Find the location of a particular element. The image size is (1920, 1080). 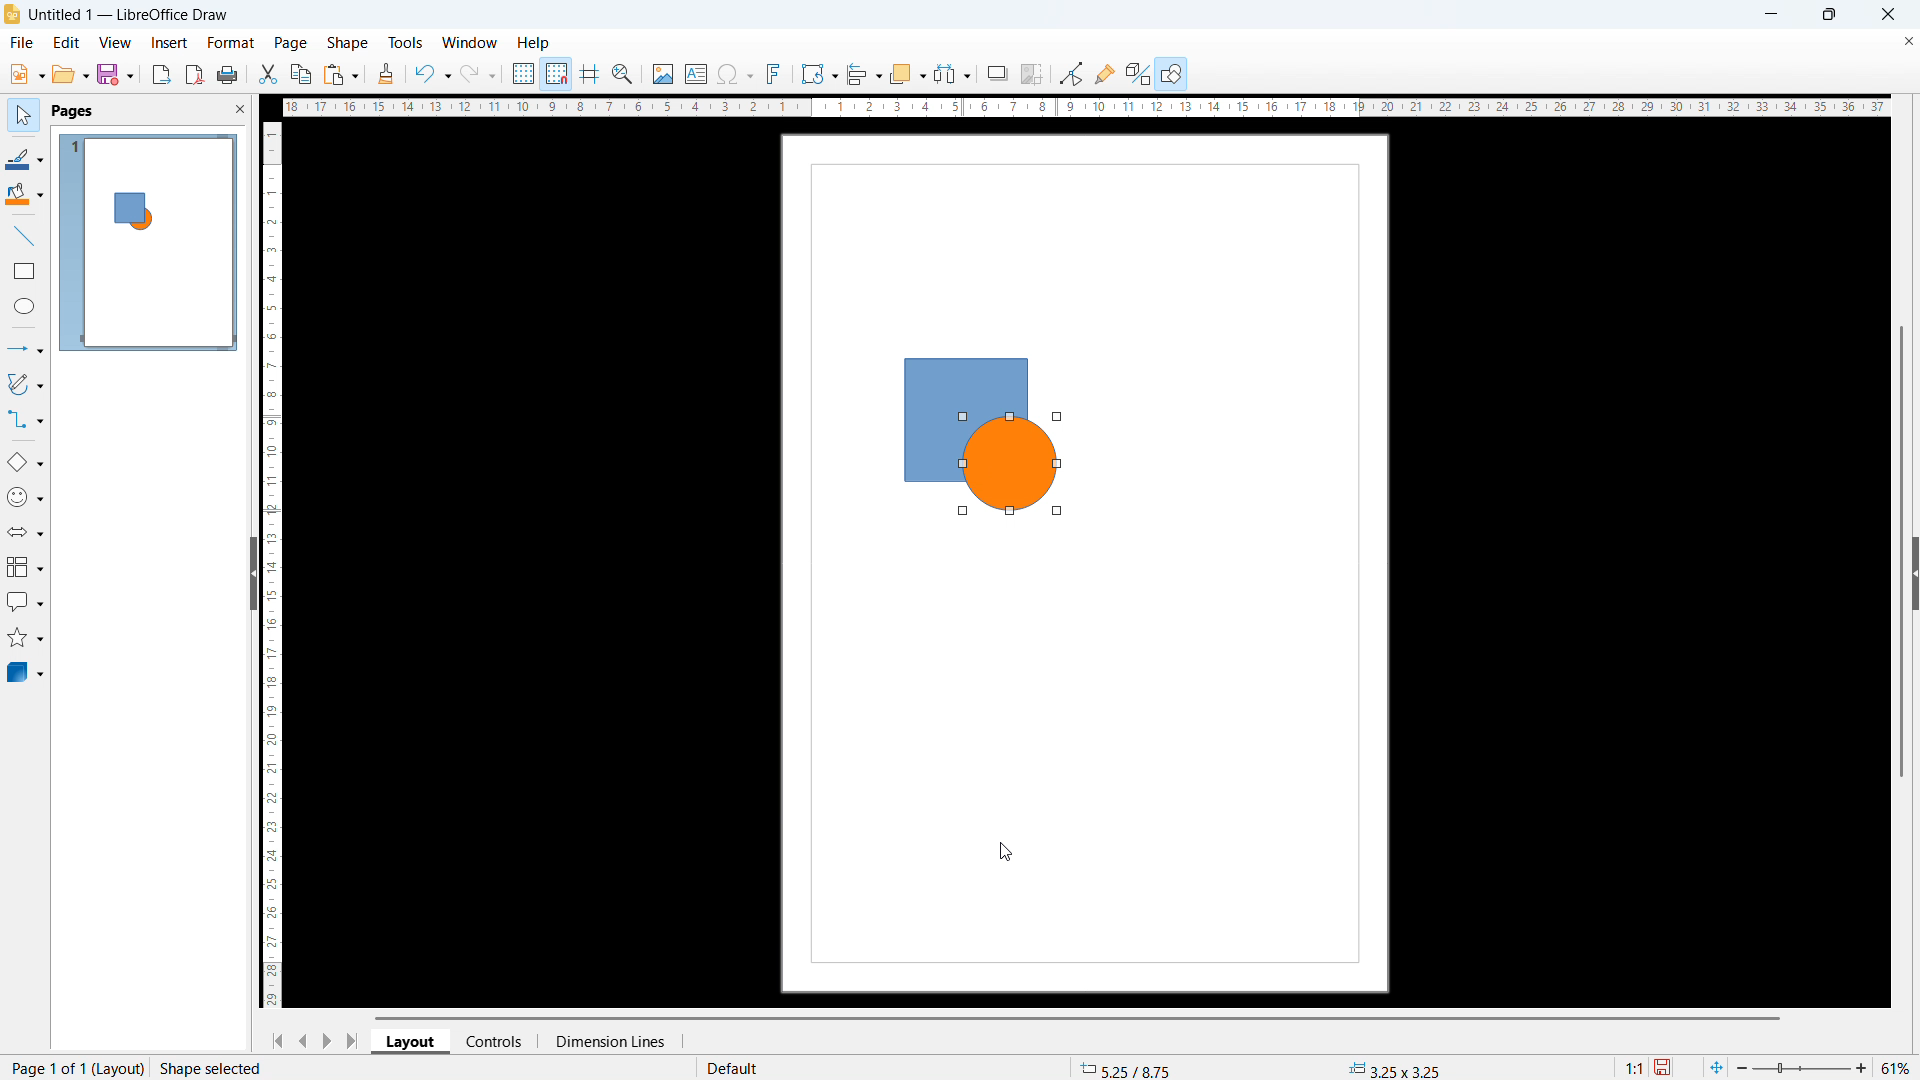

print is located at coordinates (227, 73).